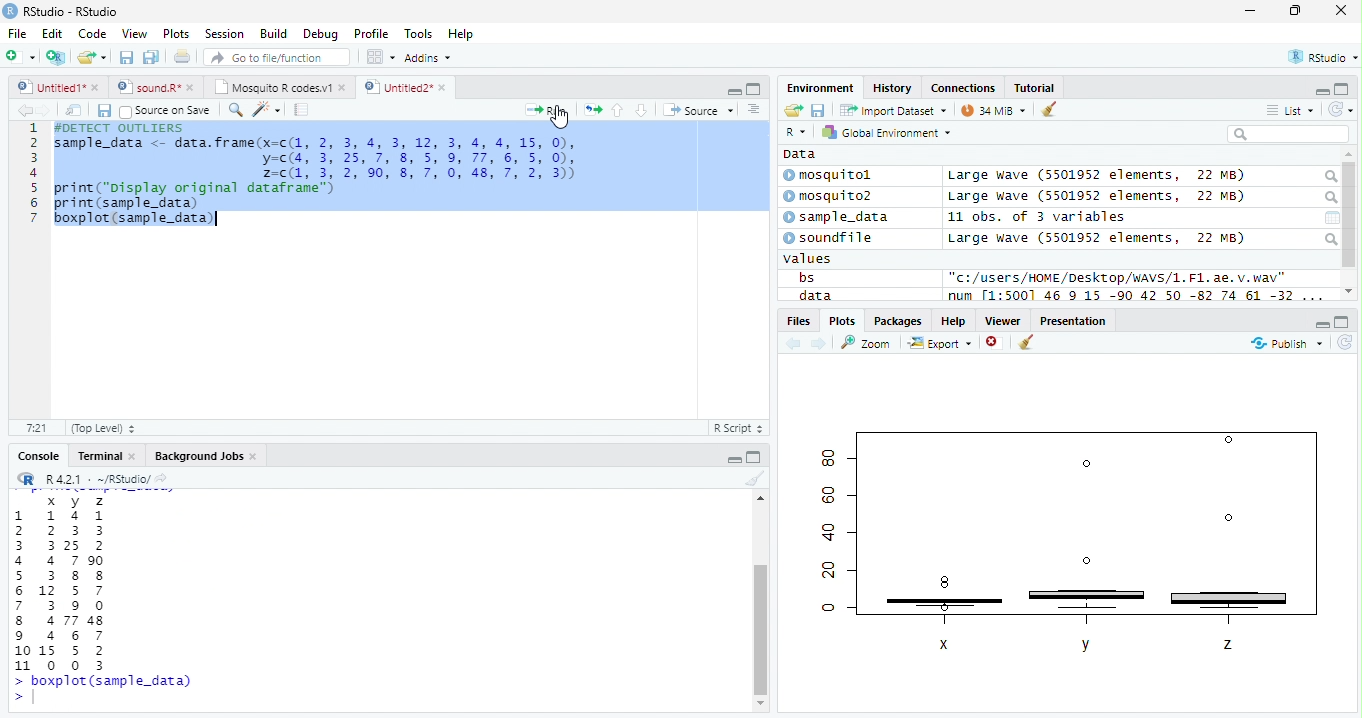 This screenshot has width=1362, height=718. What do you see at coordinates (753, 109) in the screenshot?
I see `Show document outline` at bounding box center [753, 109].